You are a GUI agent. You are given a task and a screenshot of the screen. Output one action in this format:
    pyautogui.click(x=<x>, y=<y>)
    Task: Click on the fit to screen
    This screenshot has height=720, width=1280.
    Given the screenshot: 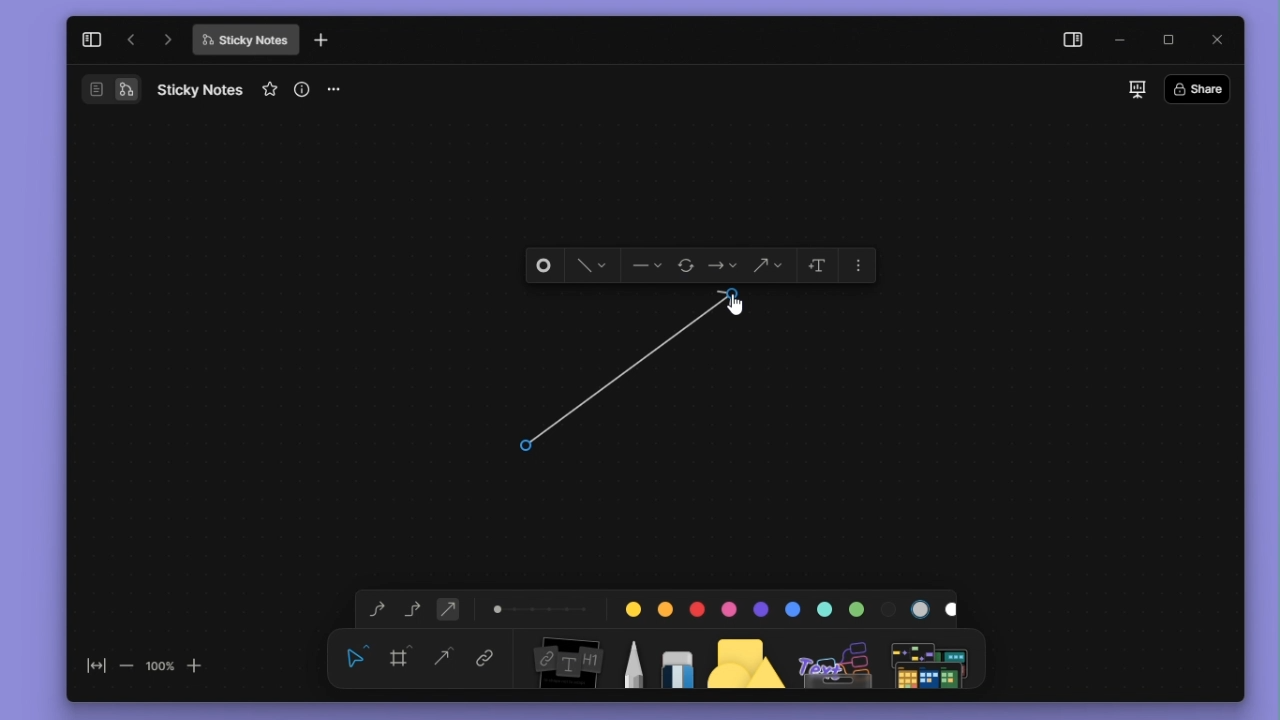 What is the action you would take?
    pyautogui.click(x=90, y=670)
    